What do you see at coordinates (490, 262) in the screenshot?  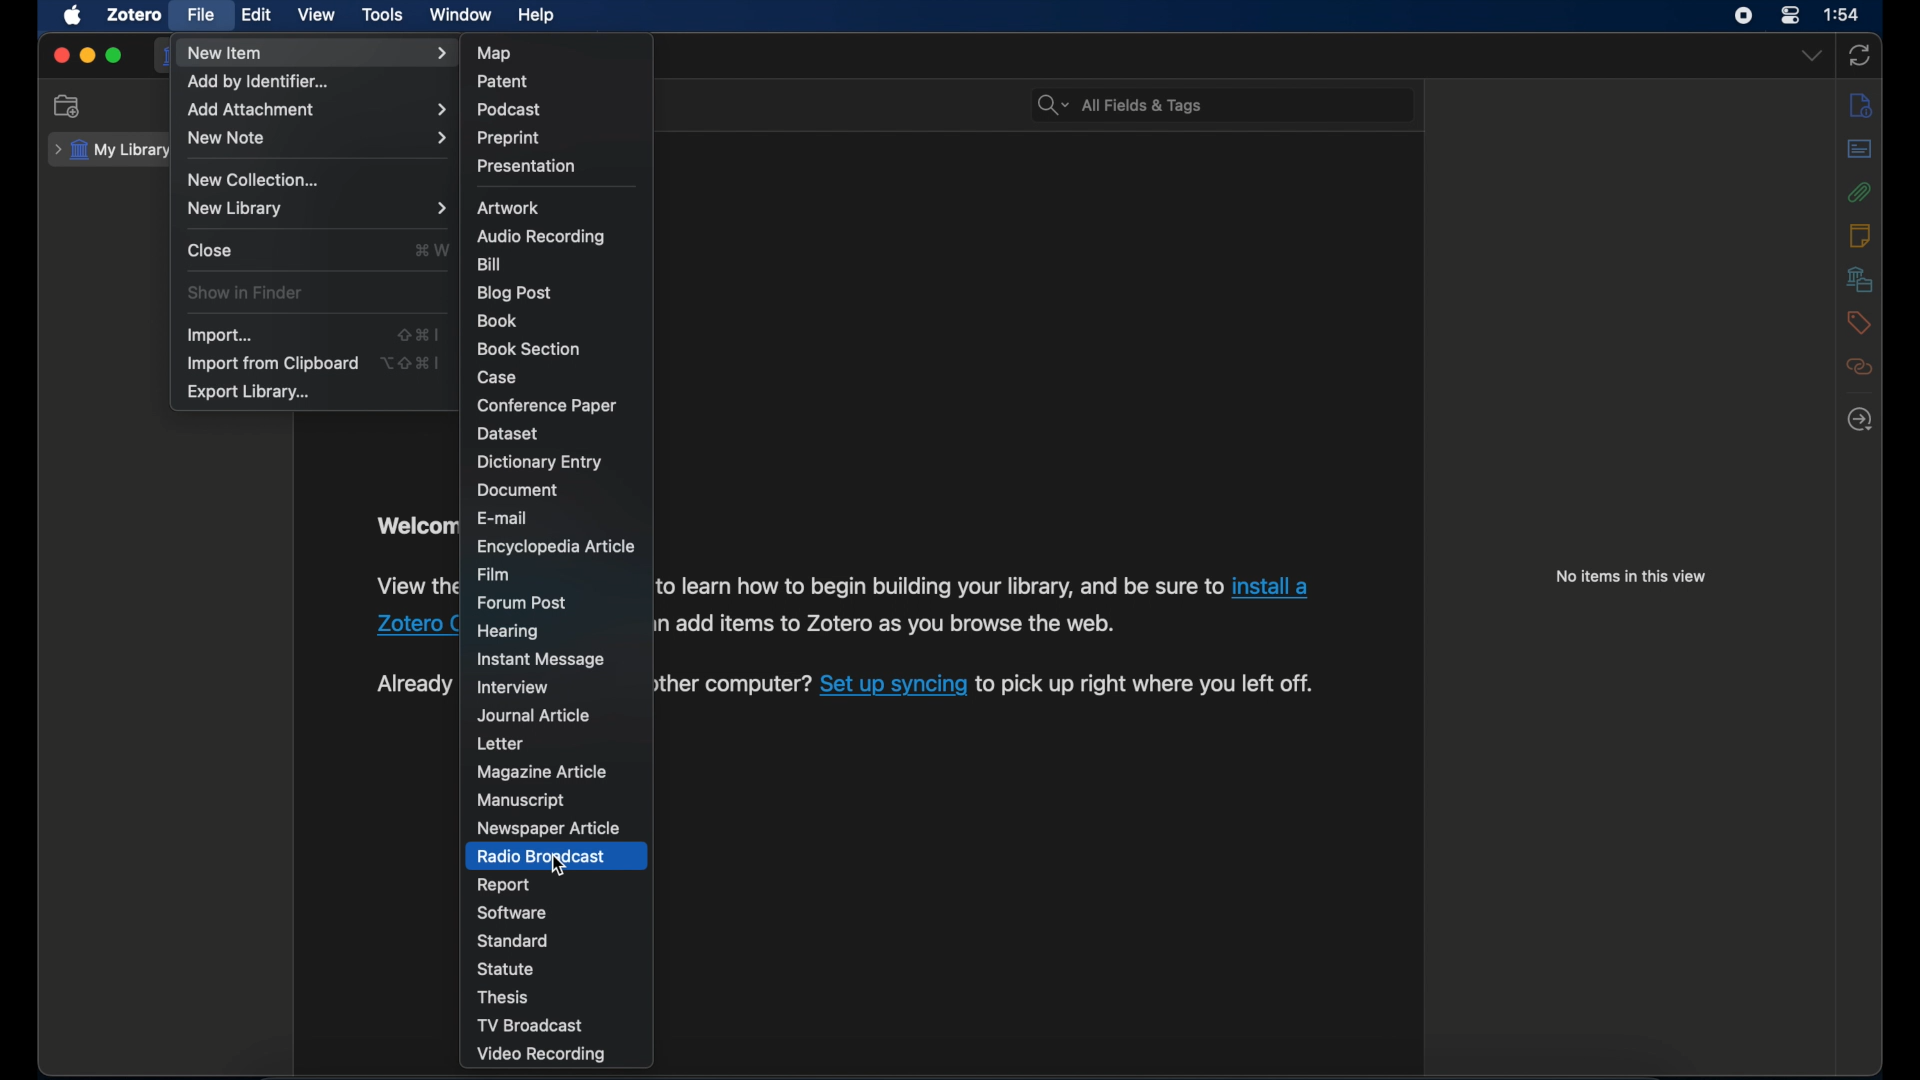 I see `bill` at bounding box center [490, 262].